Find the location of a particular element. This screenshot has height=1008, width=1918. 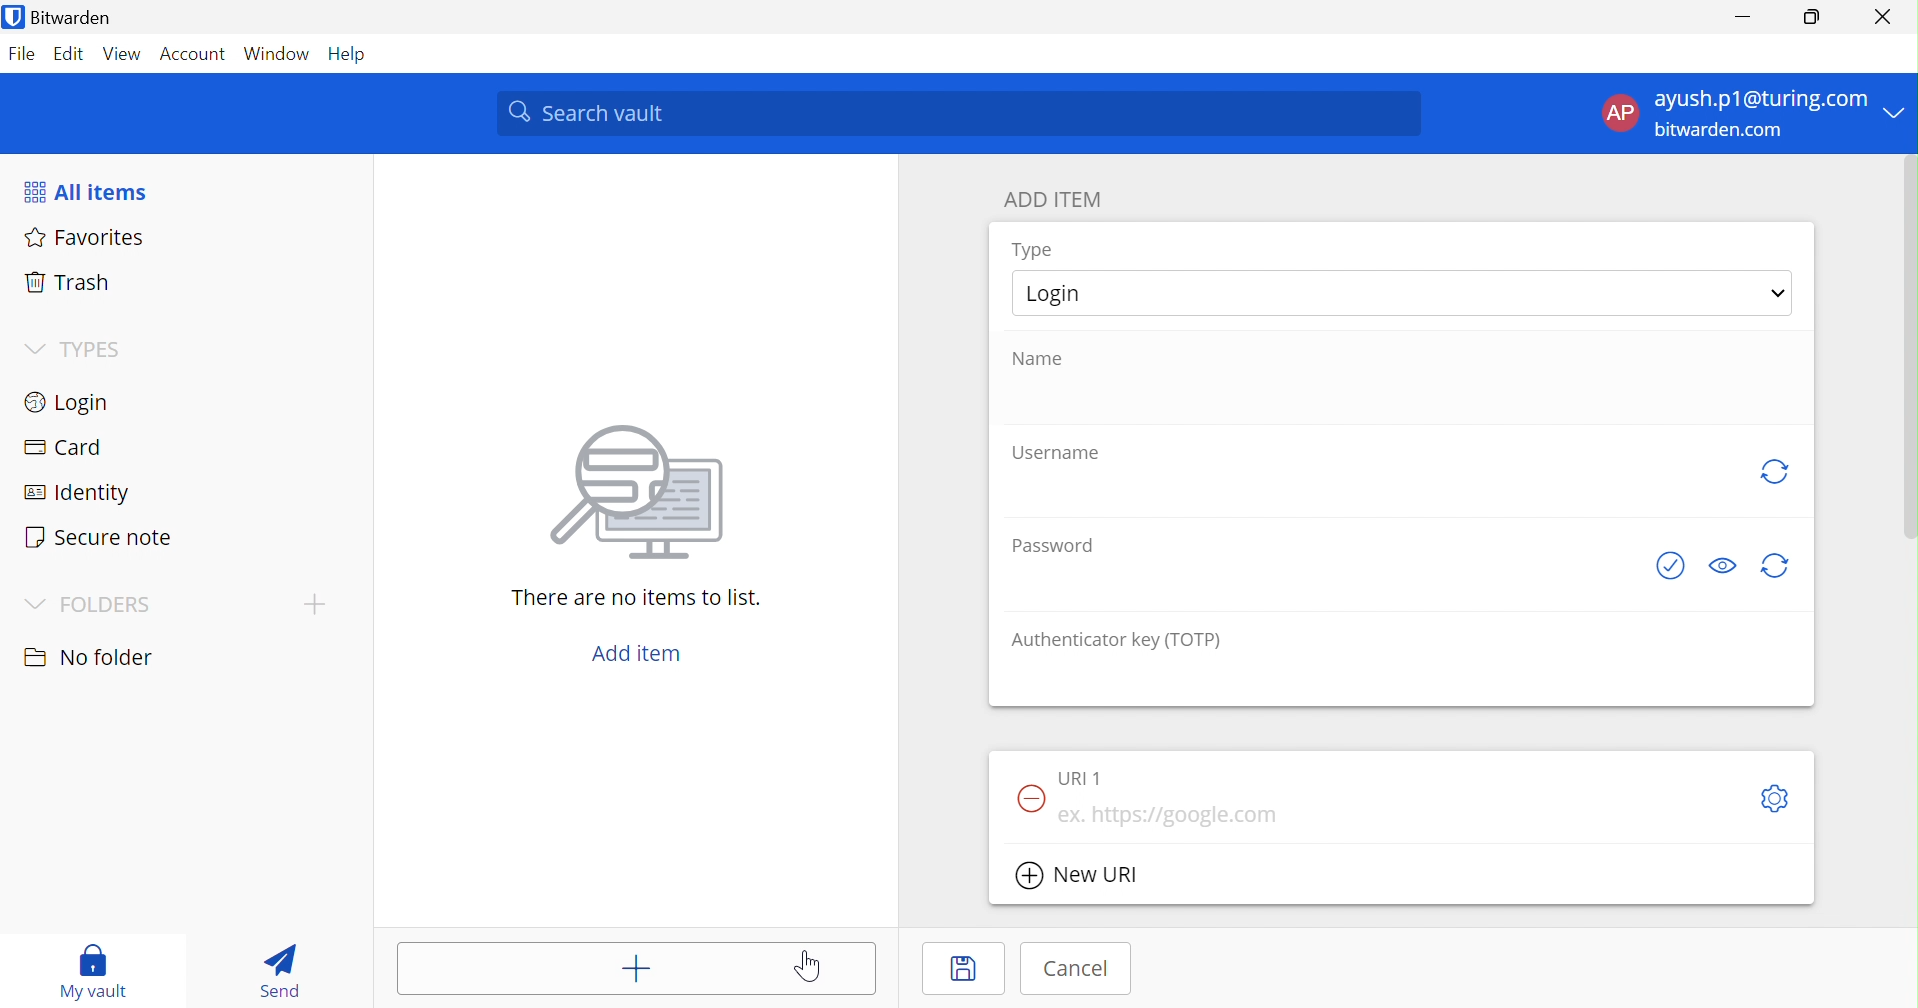

FOLDERS is located at coordinates (107, 606).